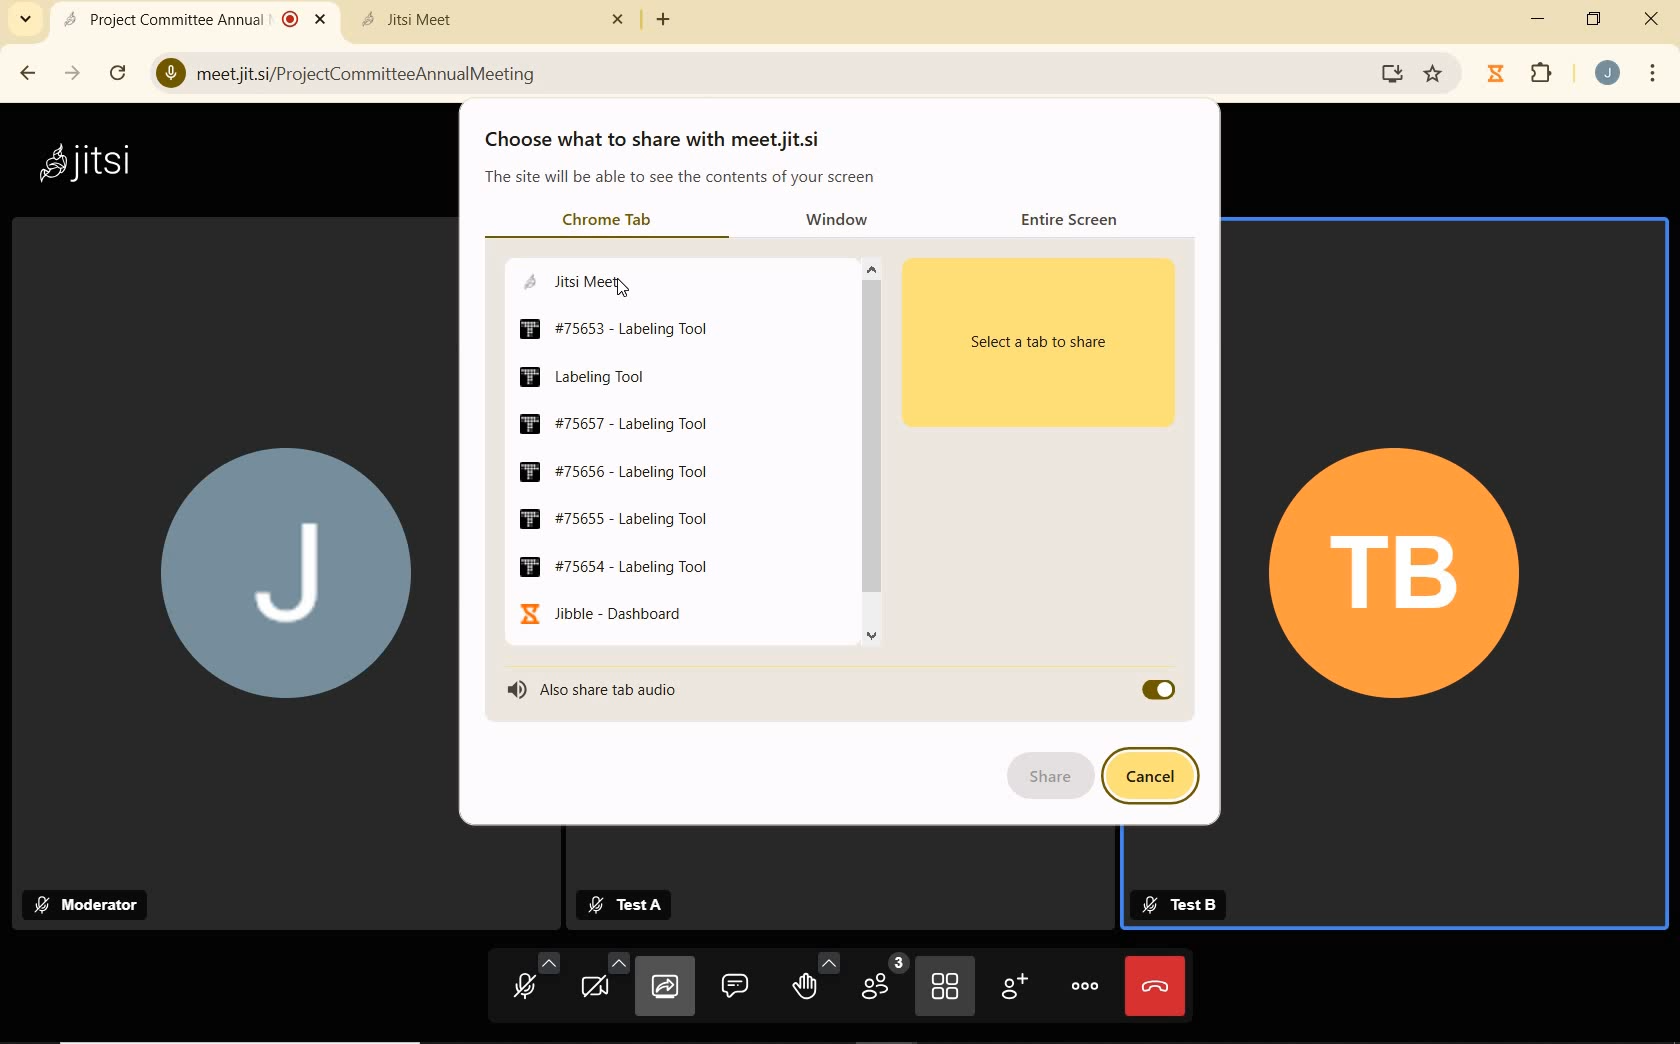 This screenshot has width=1680, height=1044. I want to click on SHARE, so click(1050, 778).